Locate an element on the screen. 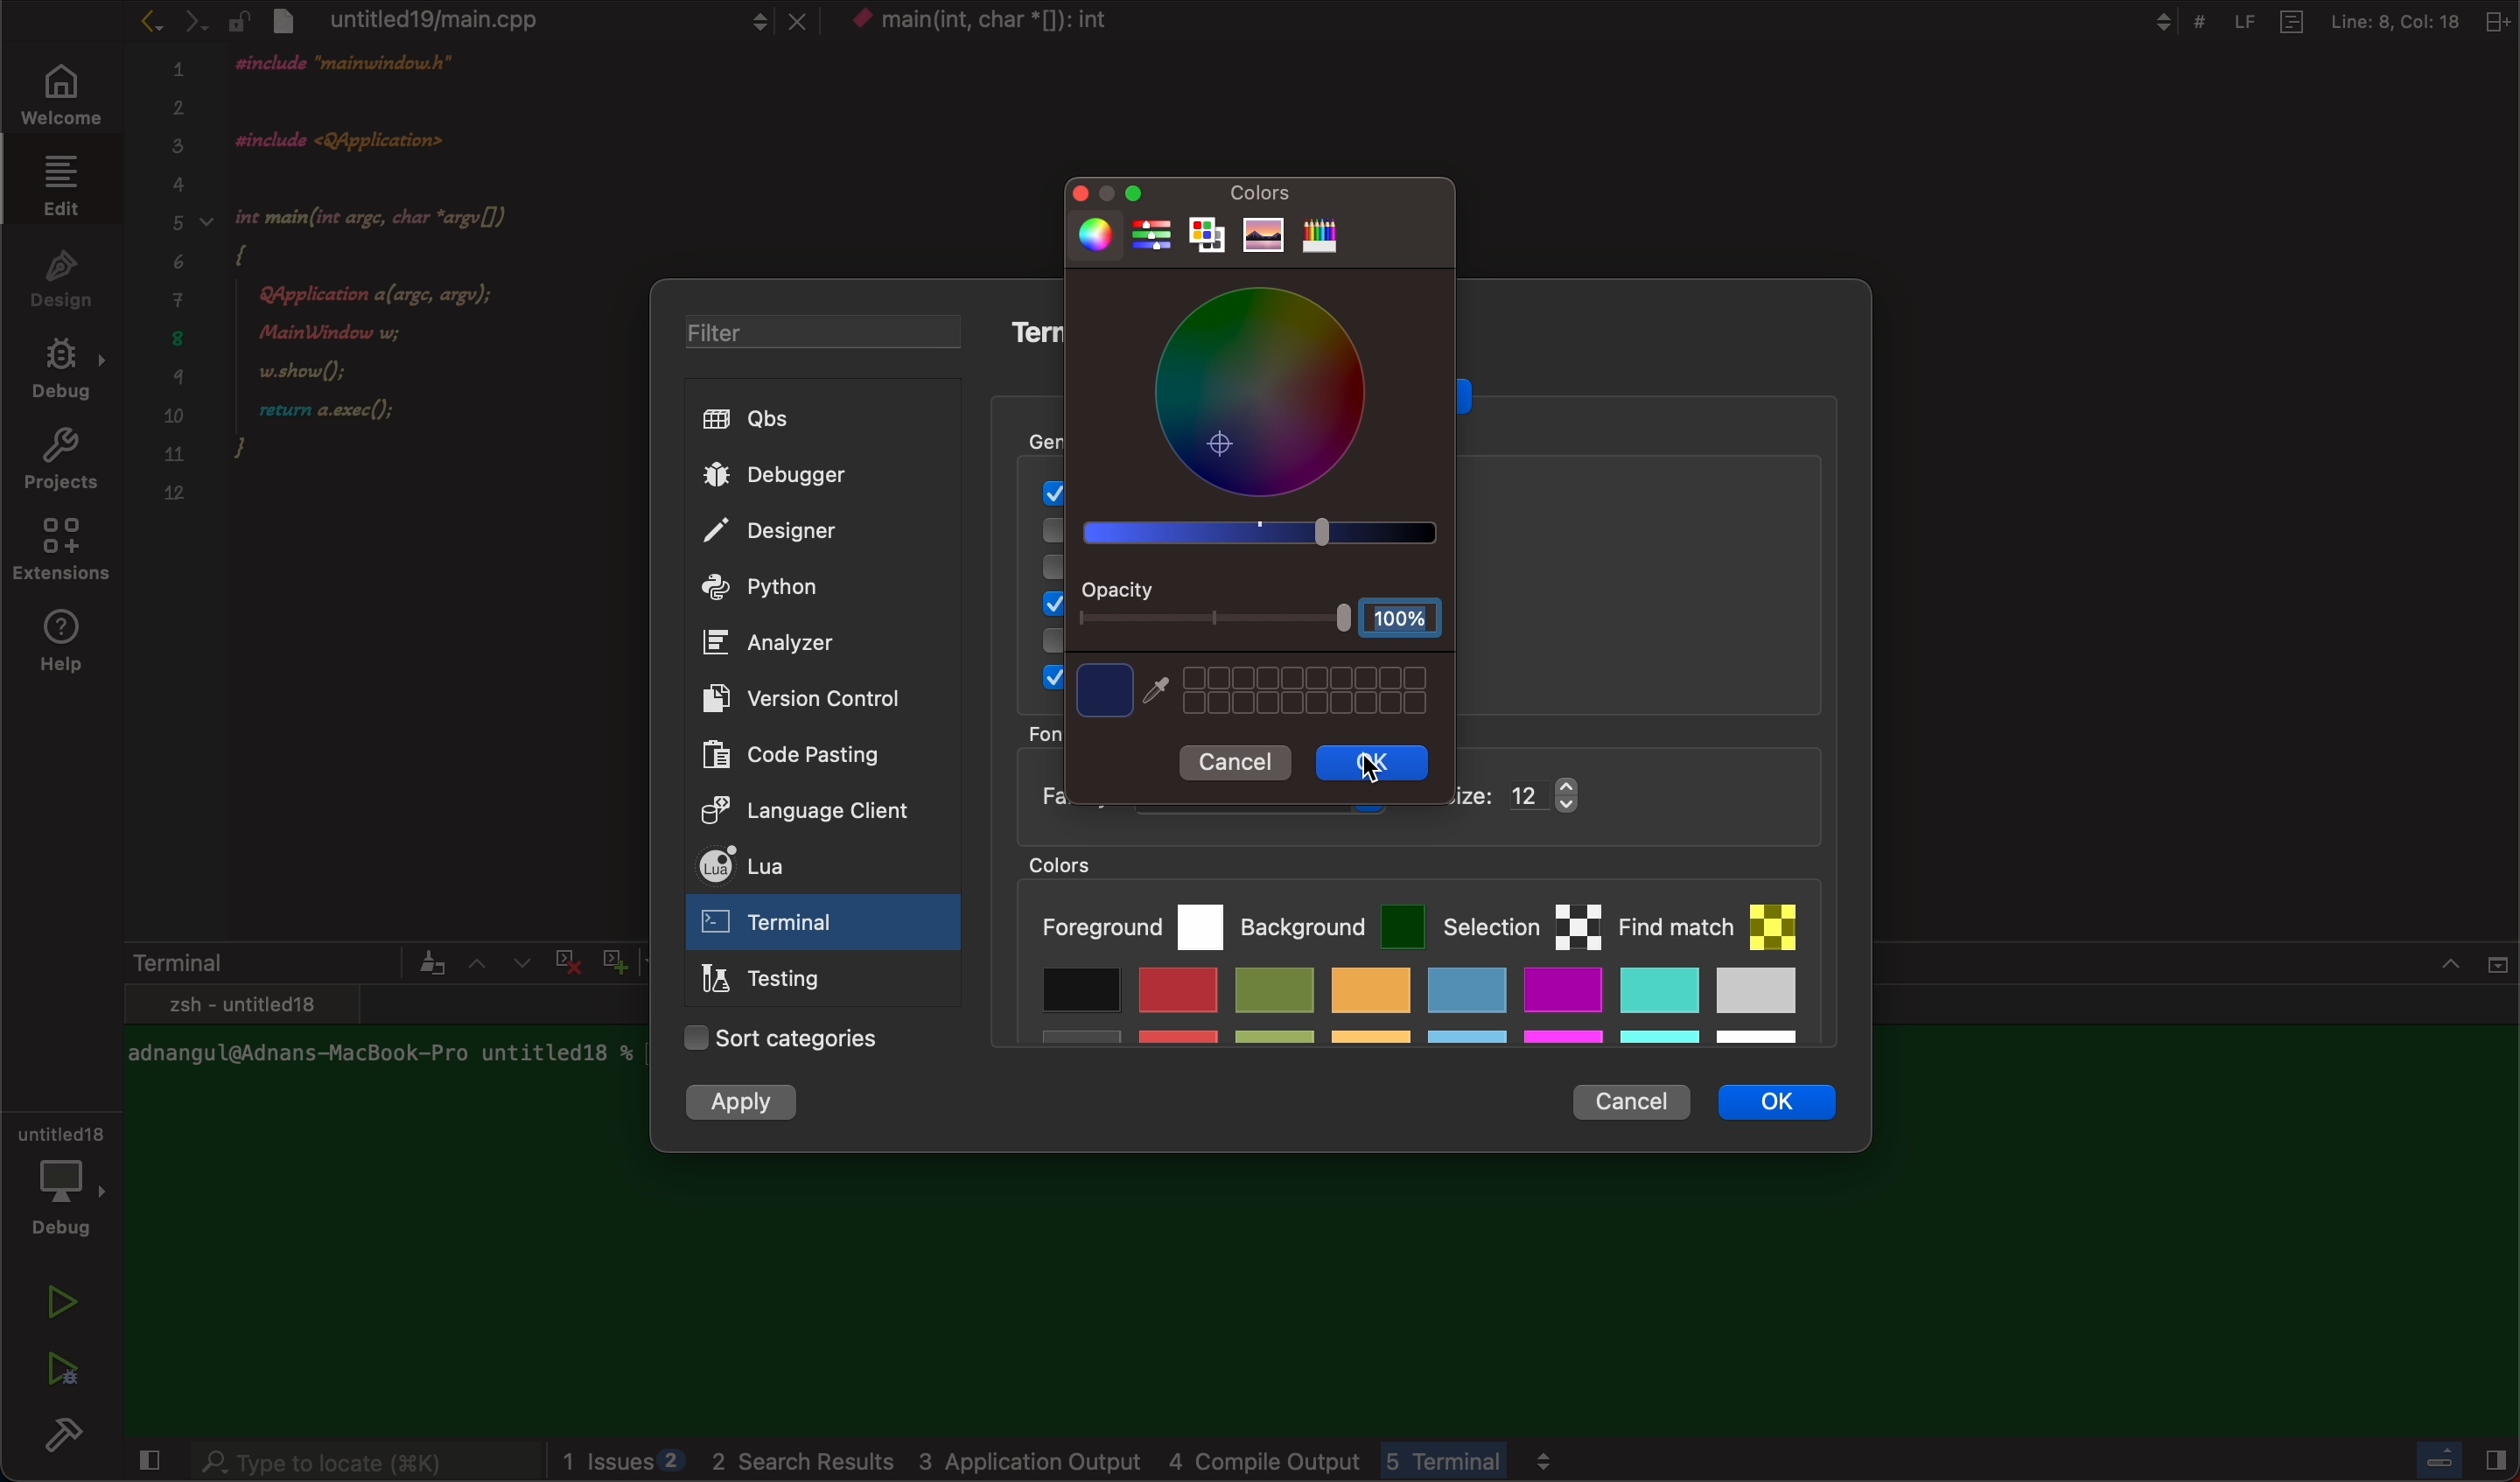  debugger is located at coordinates (60, 1177).